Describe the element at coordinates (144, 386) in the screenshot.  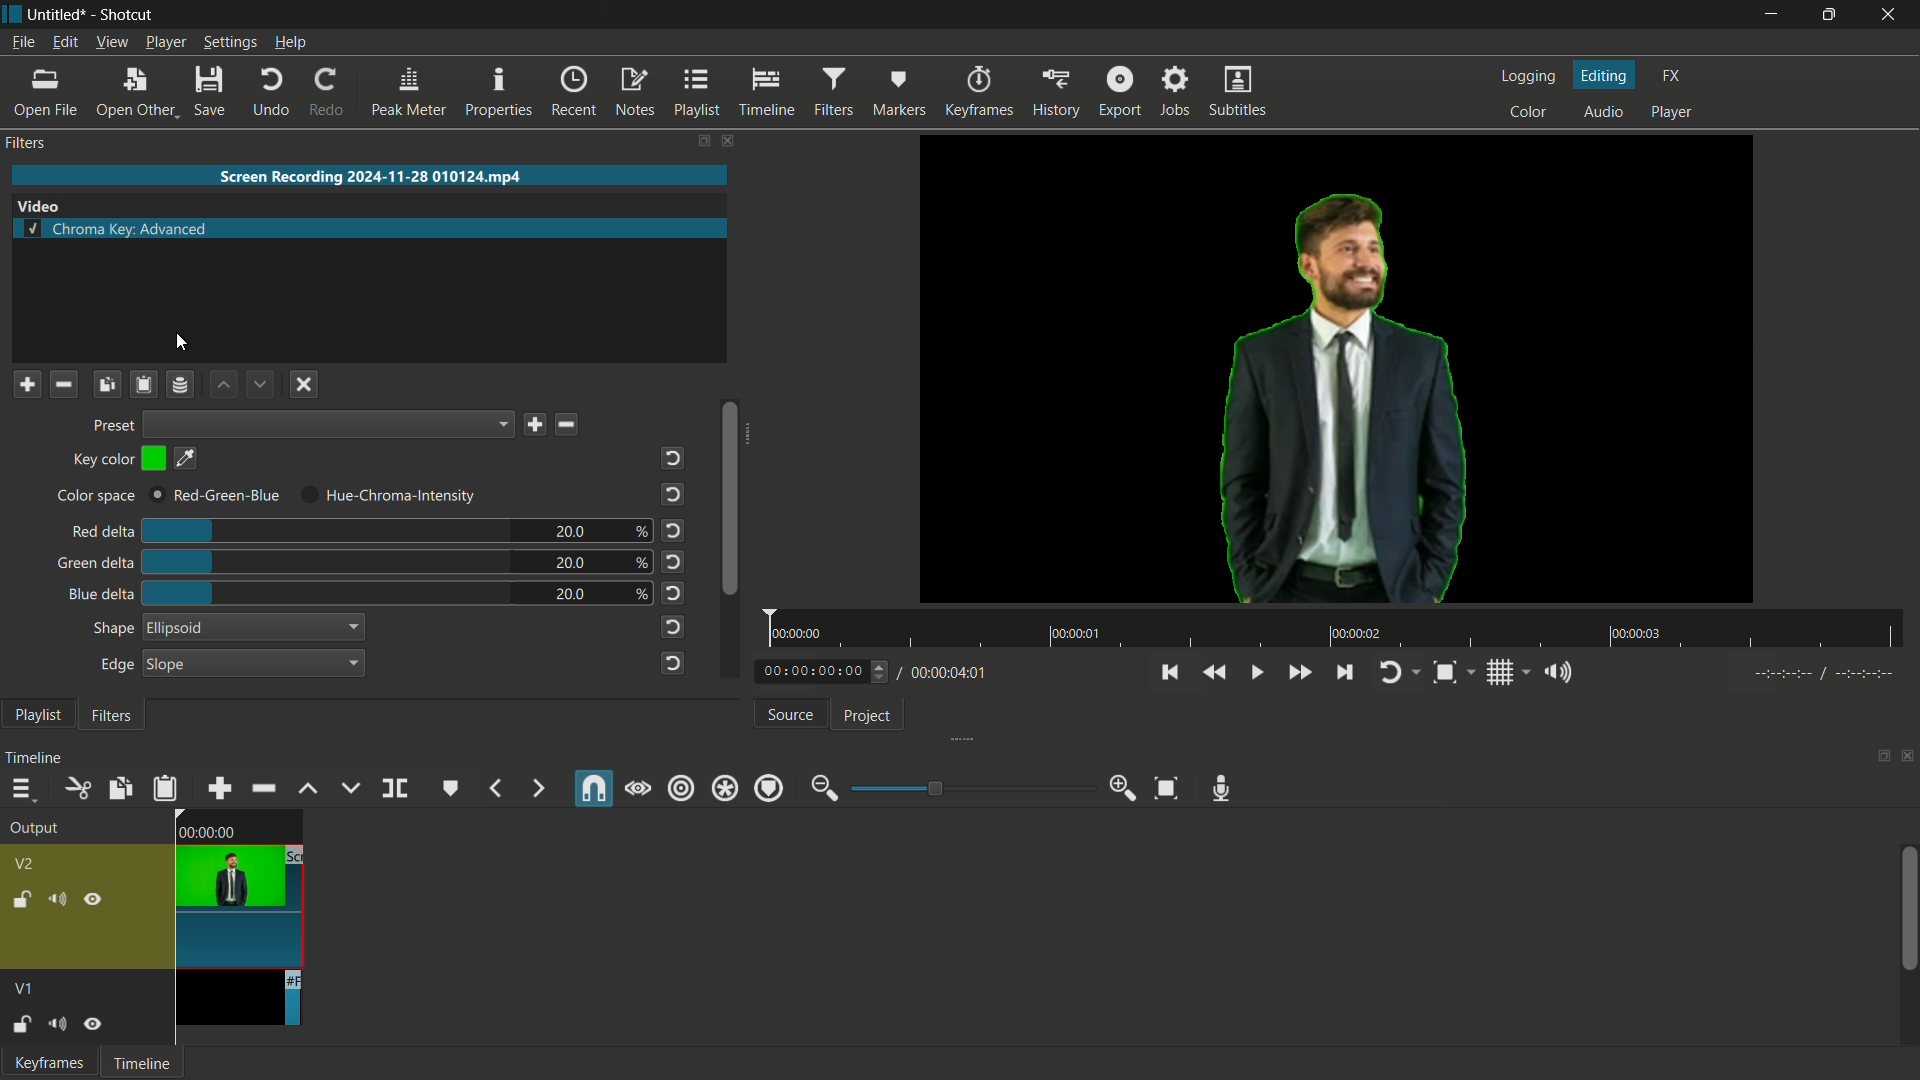
I see `Clipboard` at that location.